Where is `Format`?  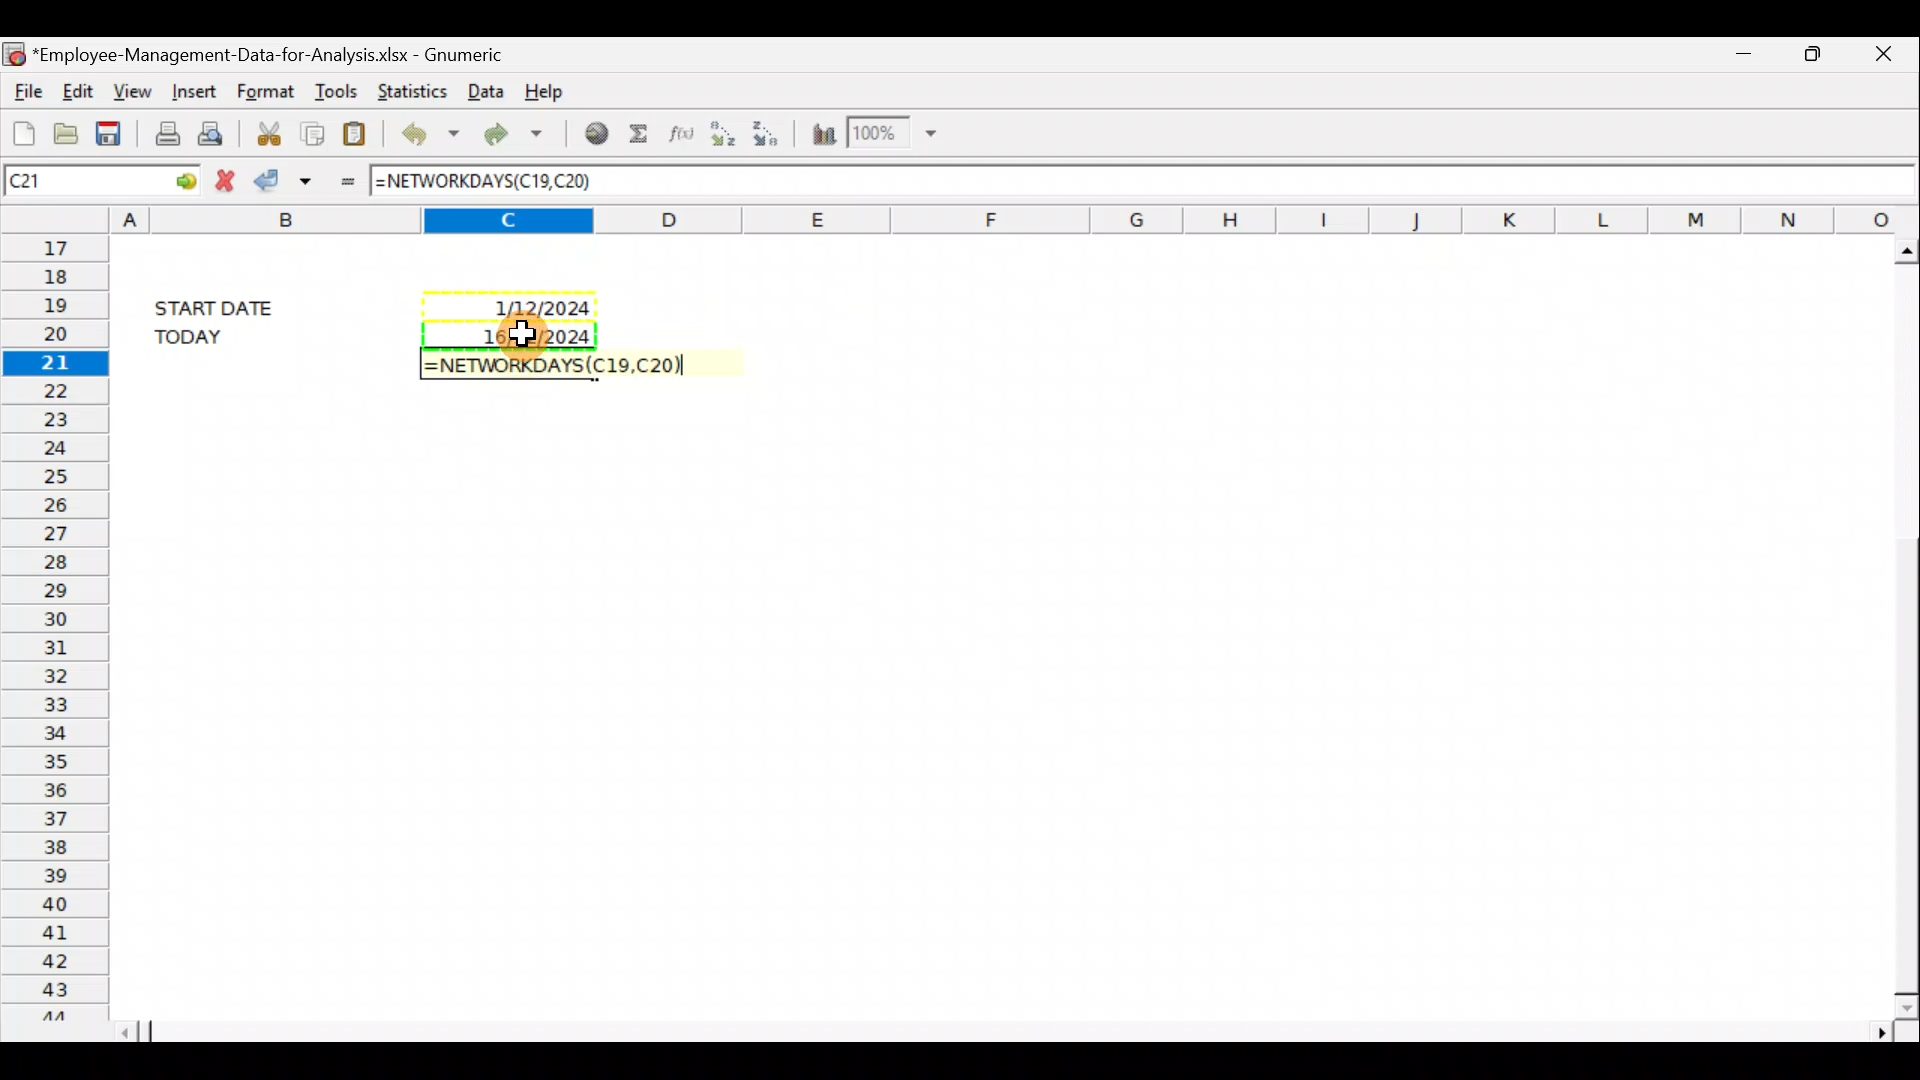 Format is located at coordinates (268, 89).